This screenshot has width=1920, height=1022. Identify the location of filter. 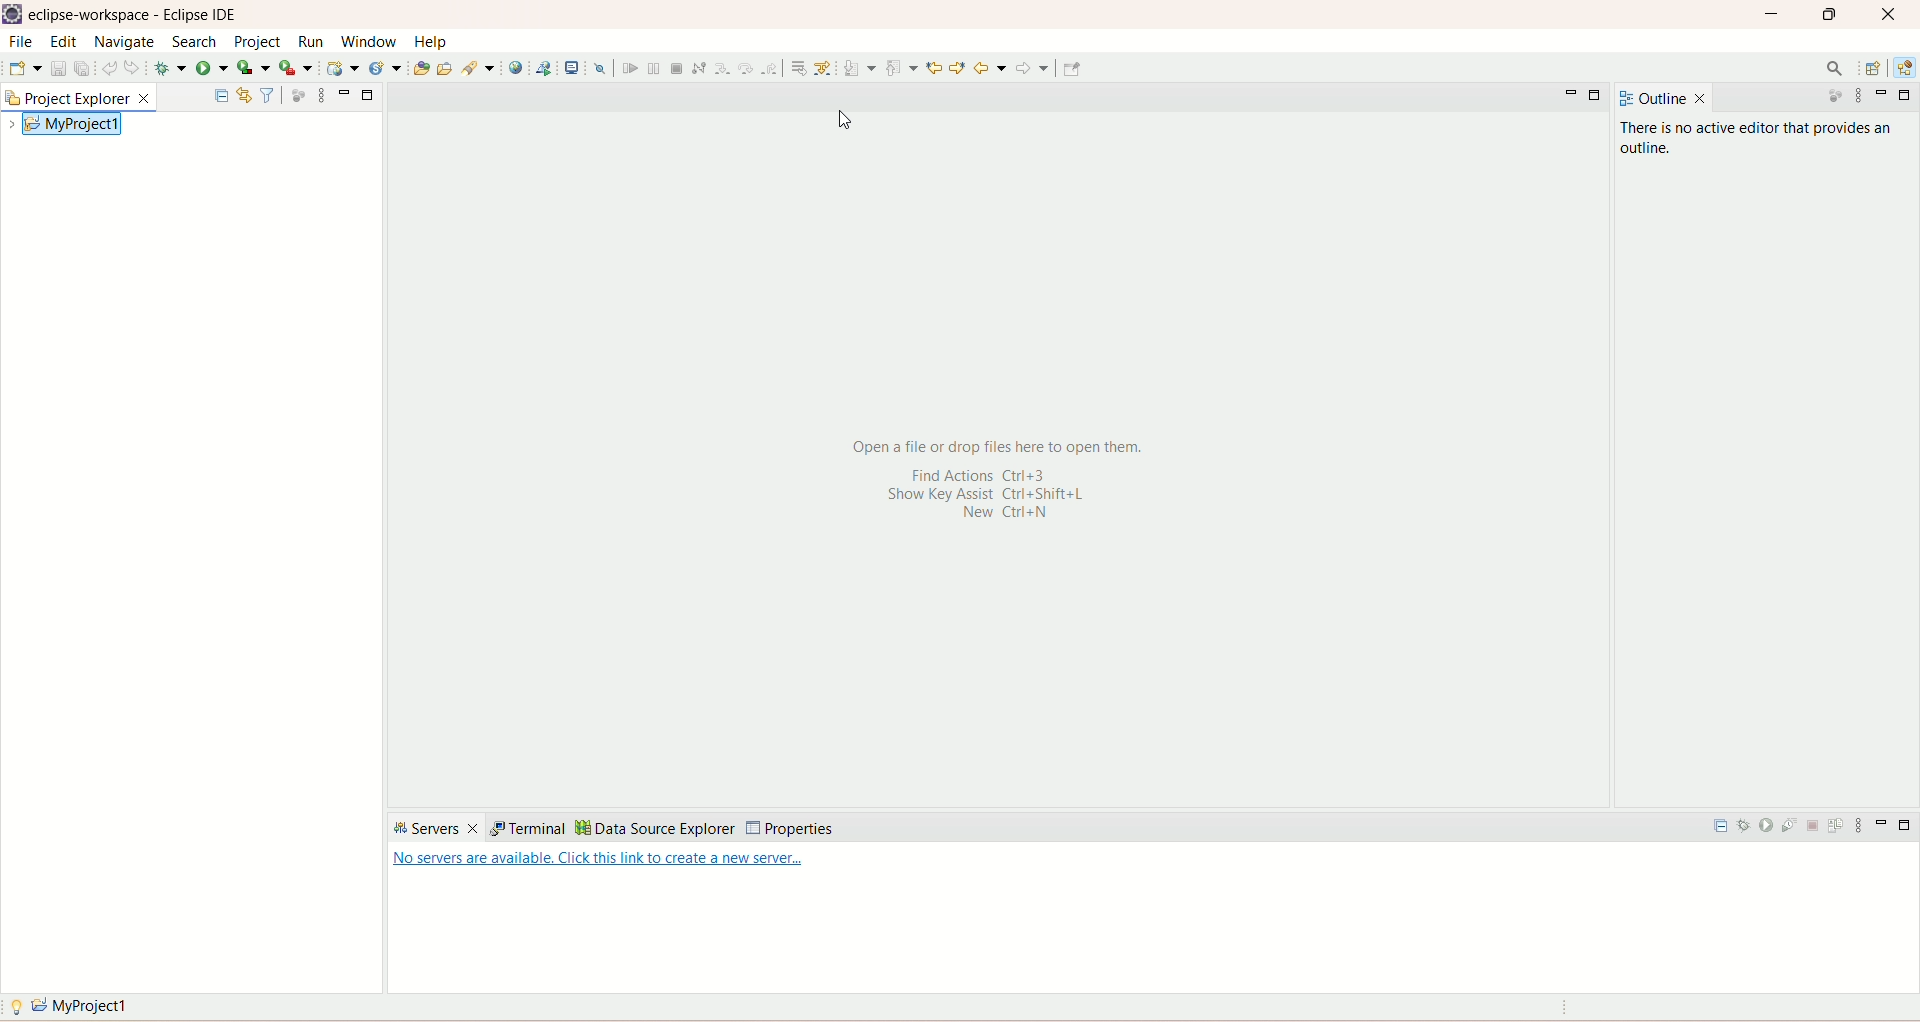
(266, 95).